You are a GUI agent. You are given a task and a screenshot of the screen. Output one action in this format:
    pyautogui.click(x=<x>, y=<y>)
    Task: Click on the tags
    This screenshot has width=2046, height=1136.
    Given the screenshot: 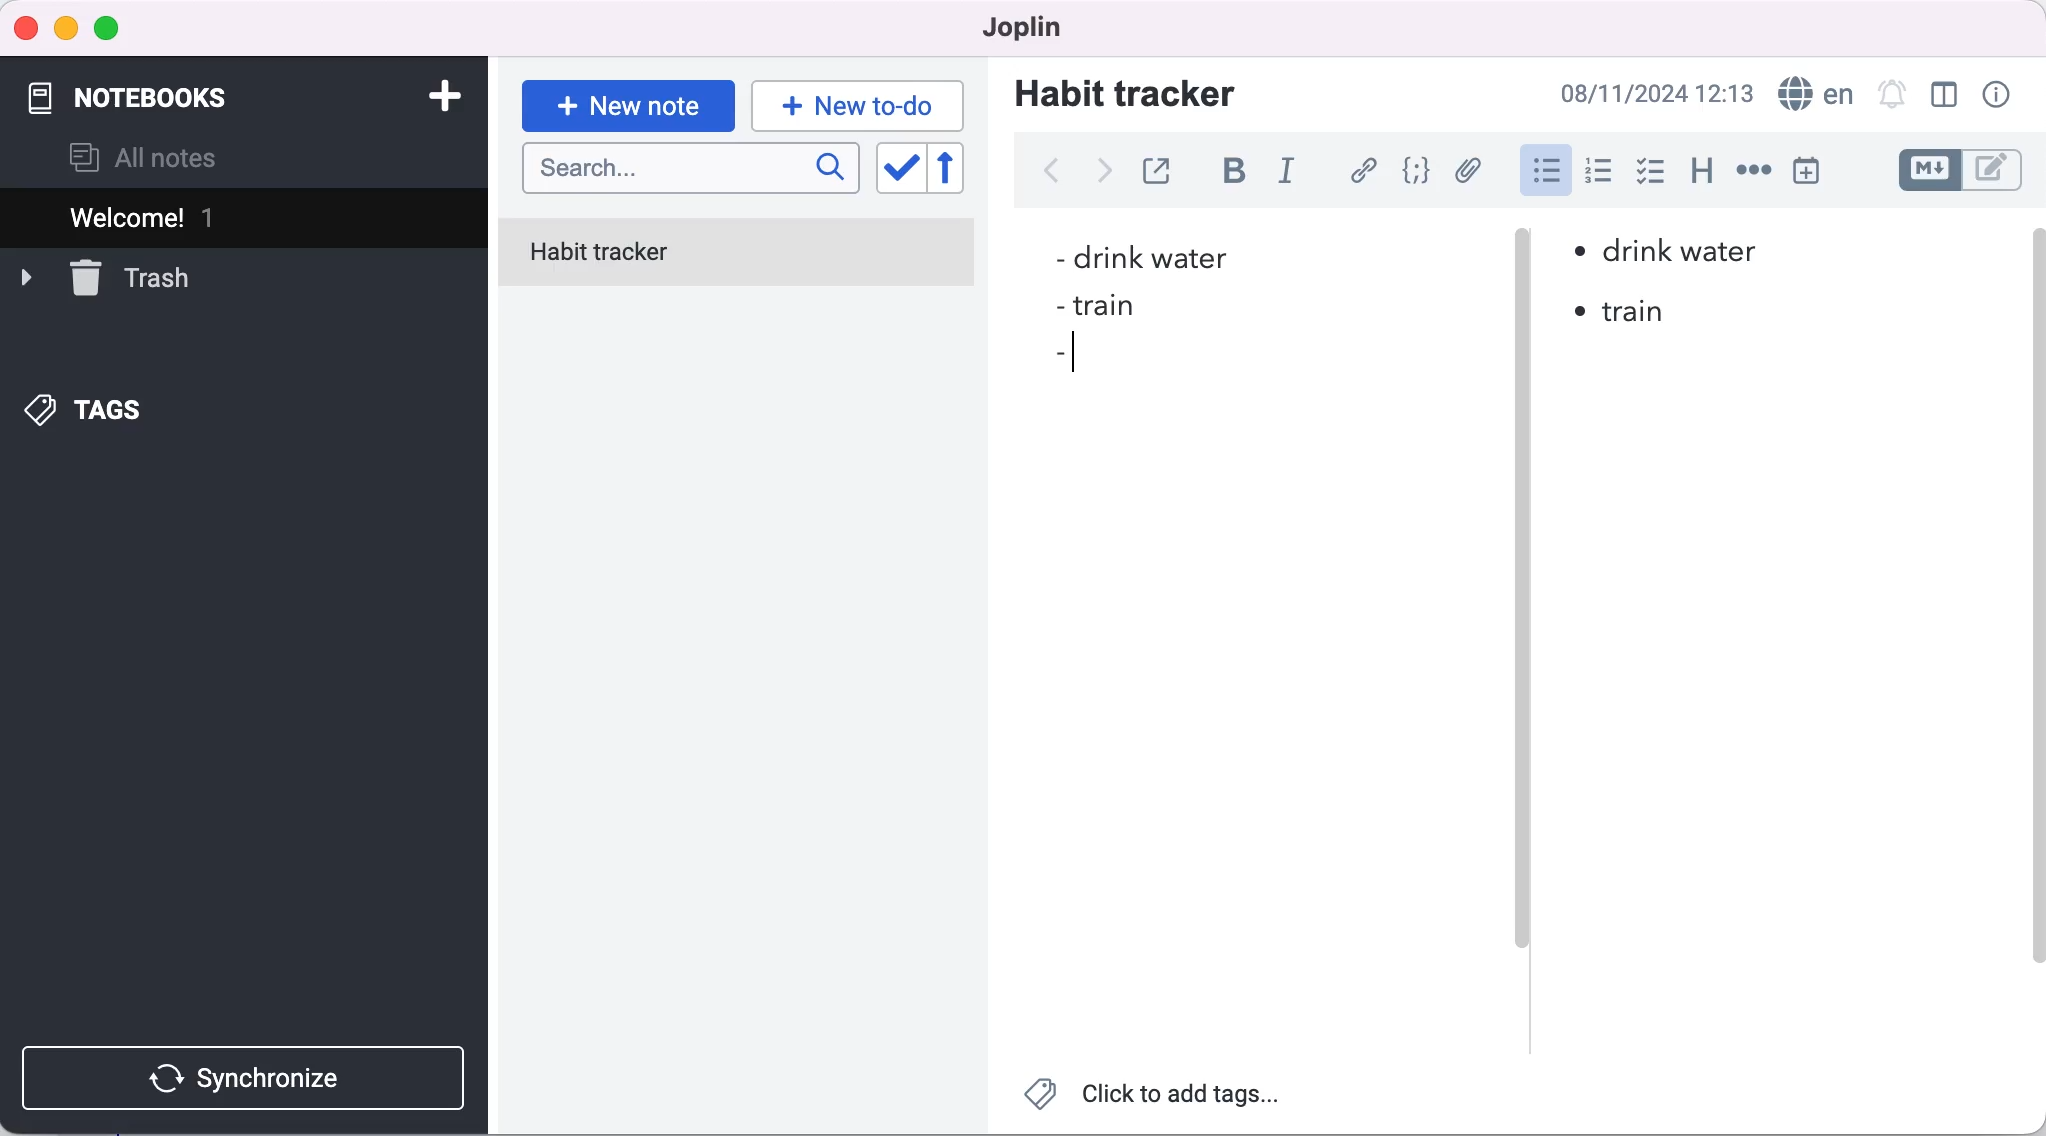 What is the action you would take?
    pyautogui.click(x=87, y=412)
    